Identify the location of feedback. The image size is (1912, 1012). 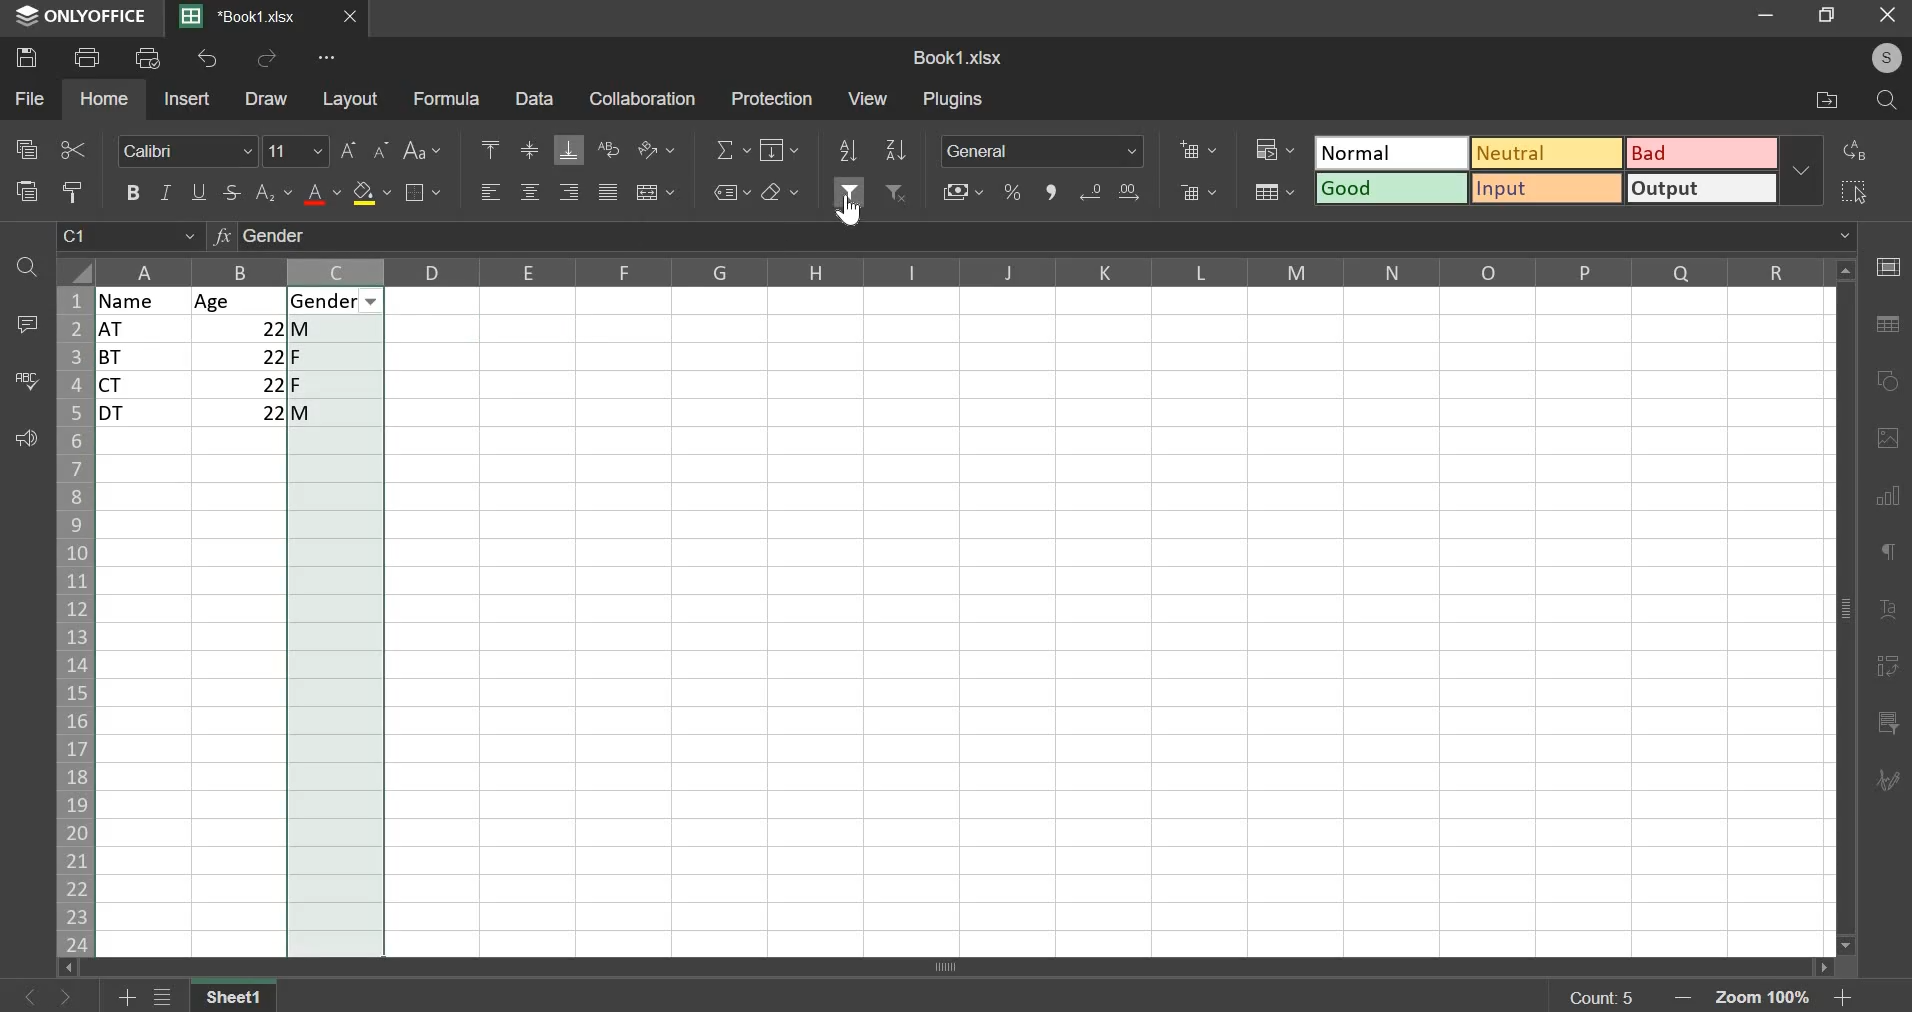
(23, 439).